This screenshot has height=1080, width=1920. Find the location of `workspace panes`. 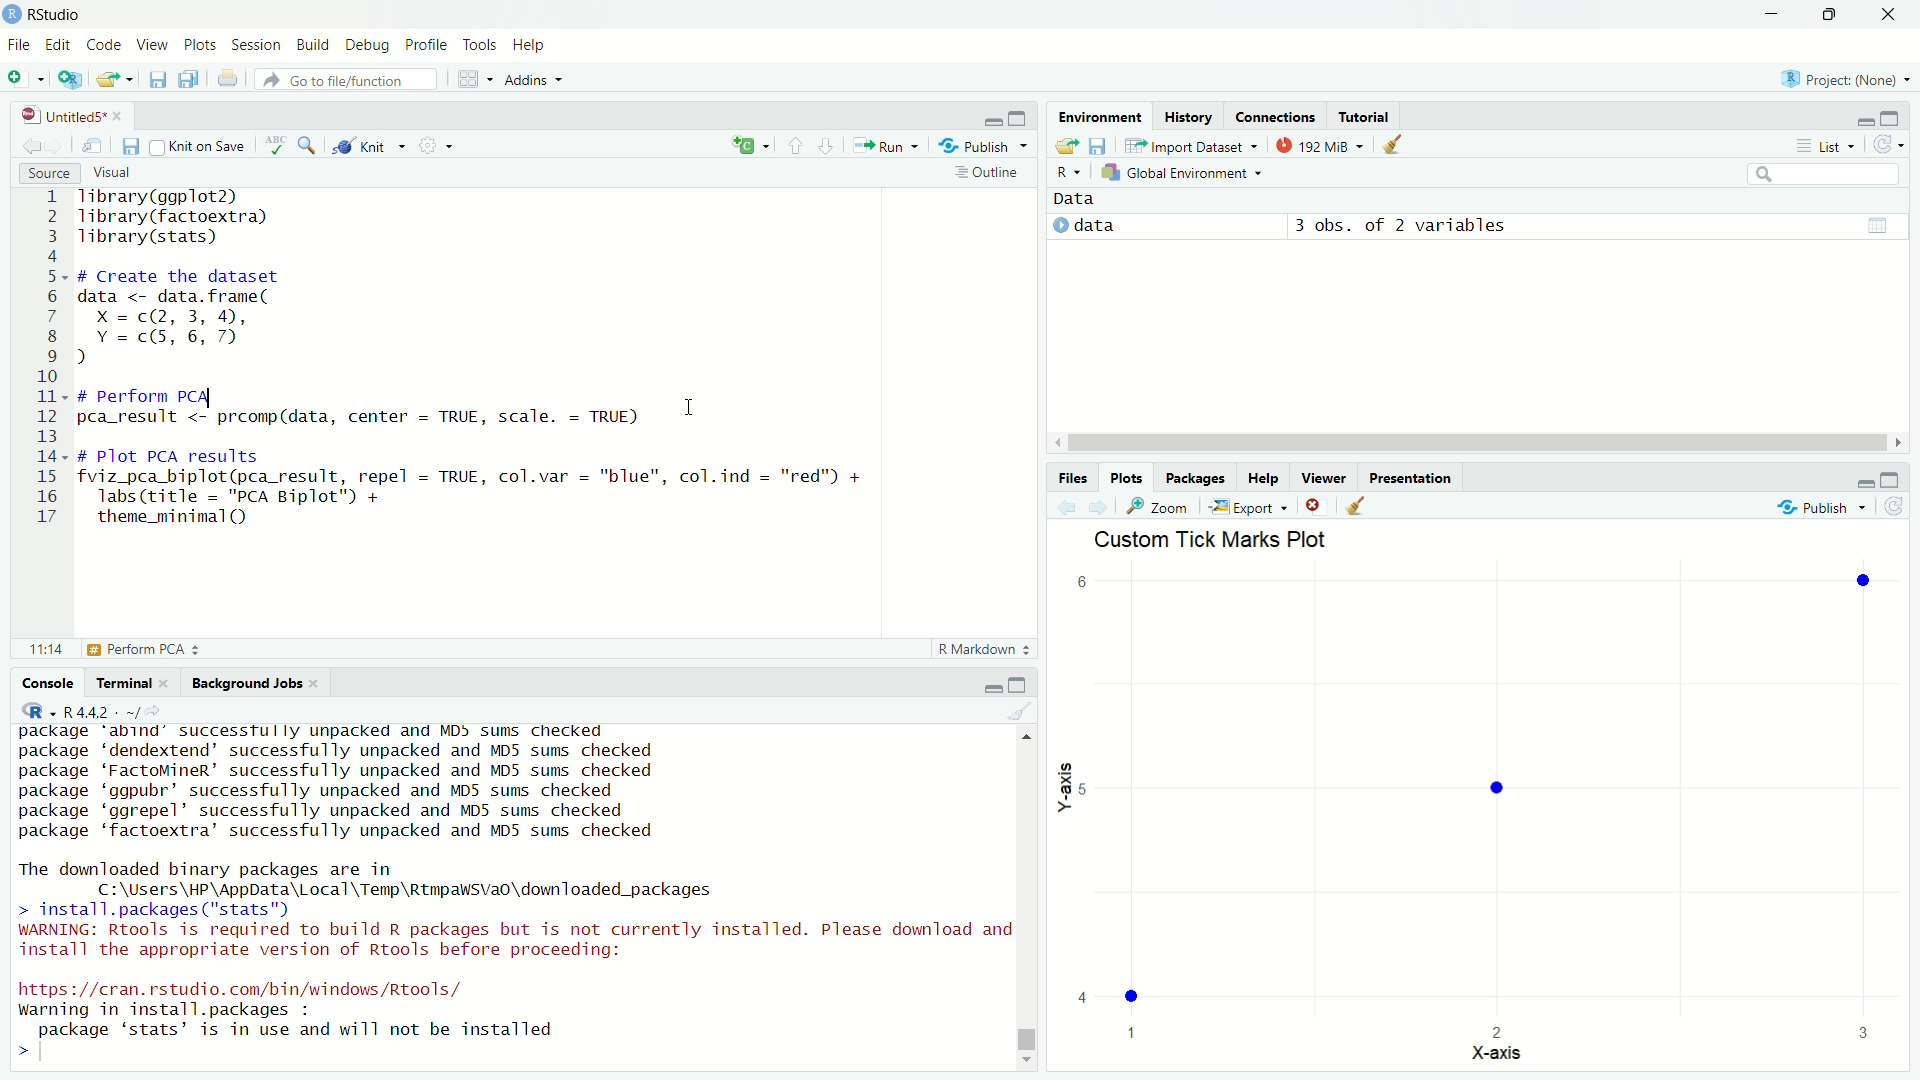

workspace panes is located at coordinates (471, 79).